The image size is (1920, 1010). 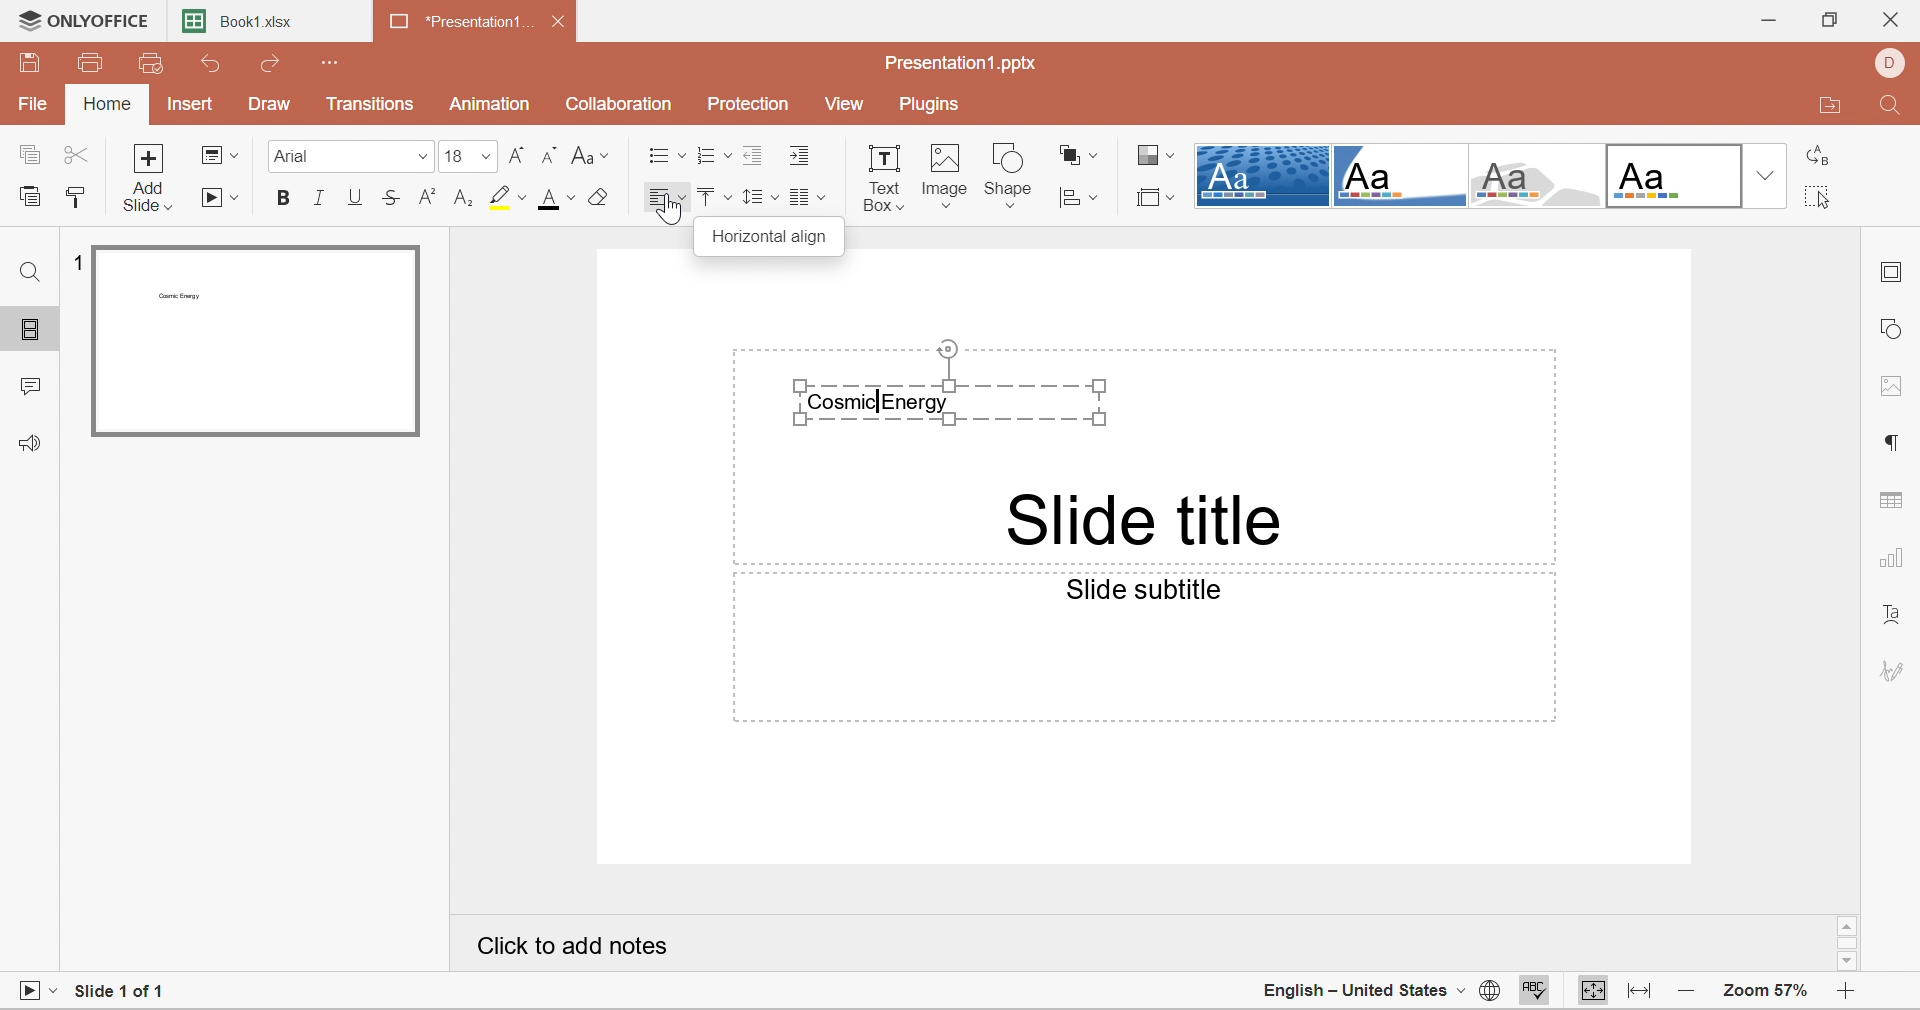 I want to click on Align Top, so click(x=710, y=198).